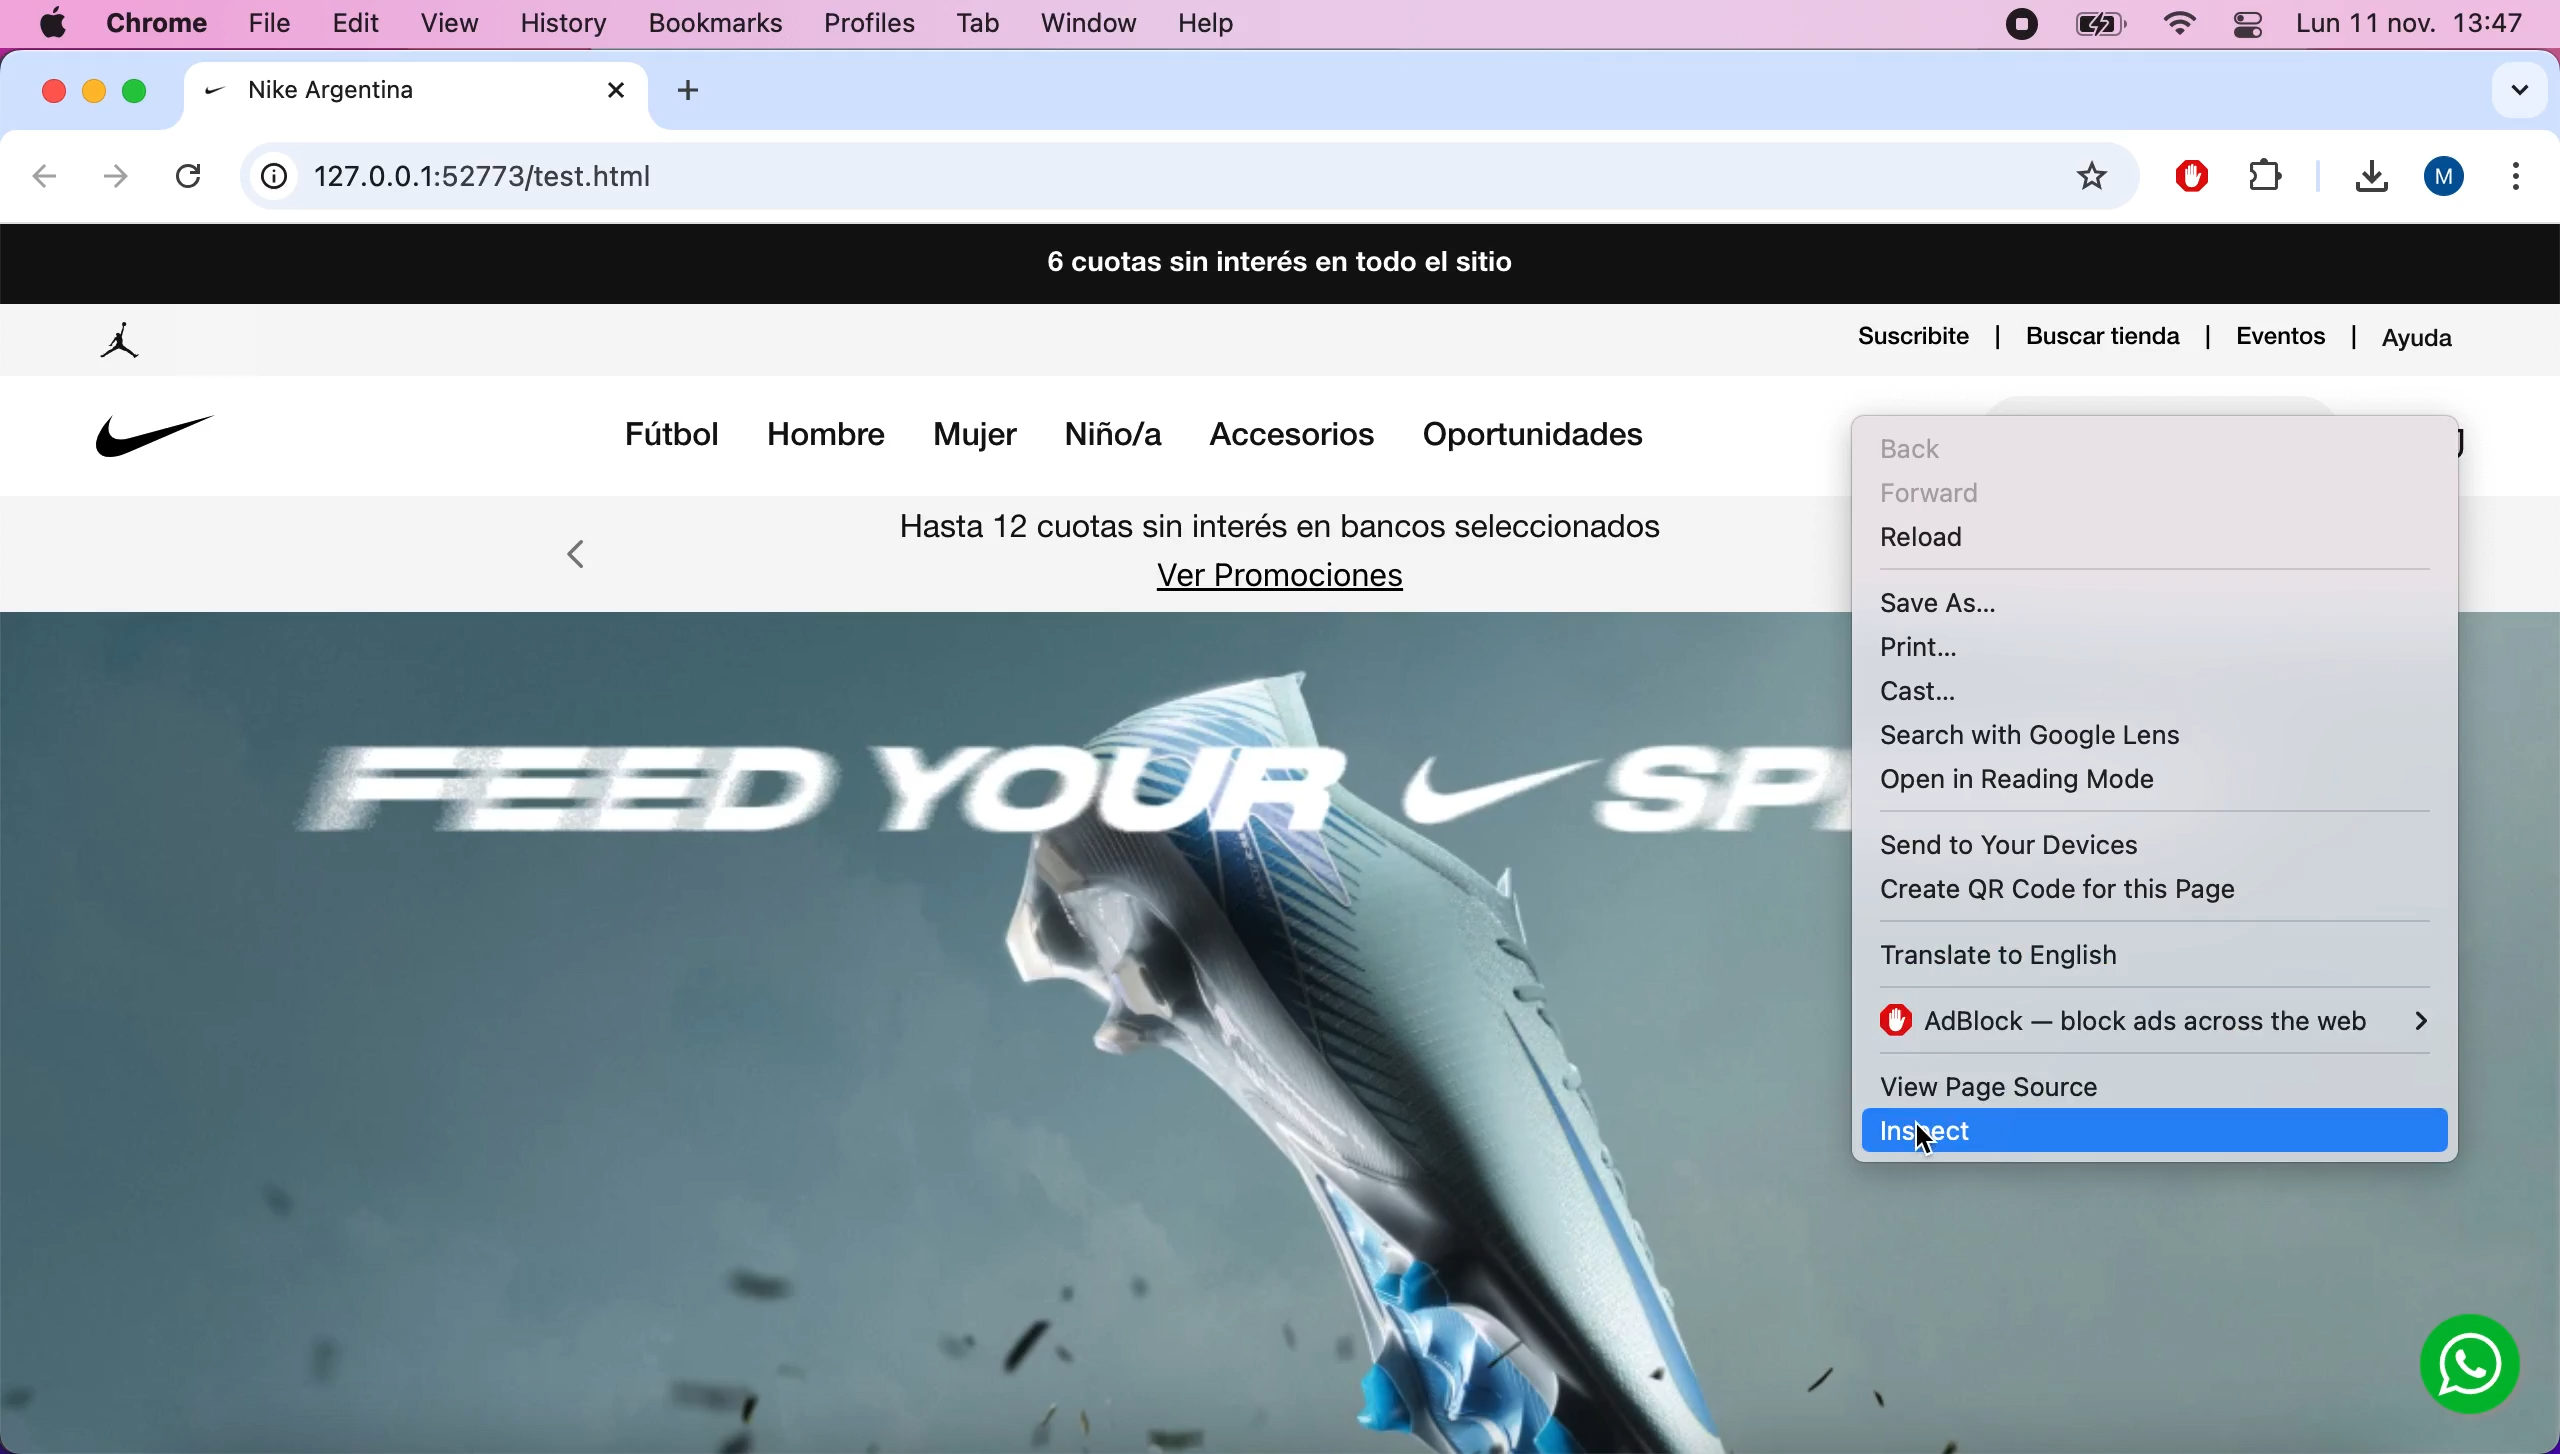  Describe the element at coordinates (2085, 842) in the screenshot. I see `send to your devices` at that location.